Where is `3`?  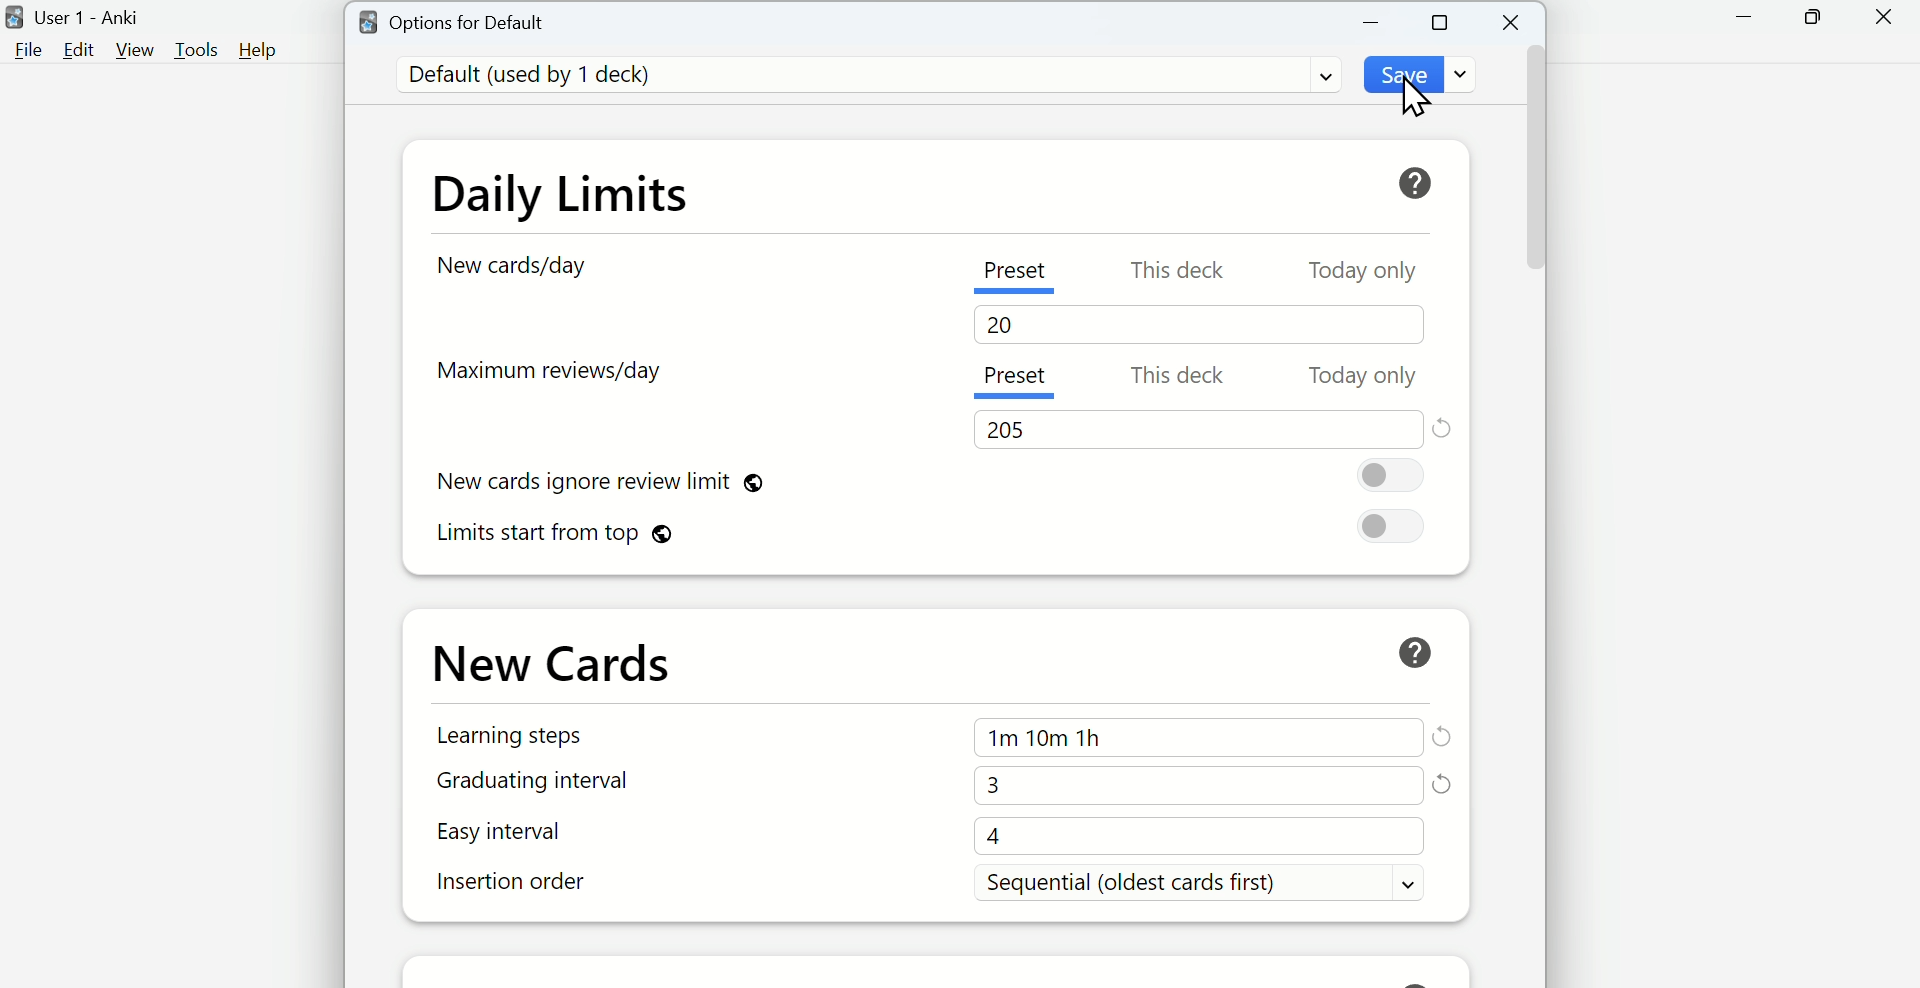 3 is located at coordinates (1187, 785).